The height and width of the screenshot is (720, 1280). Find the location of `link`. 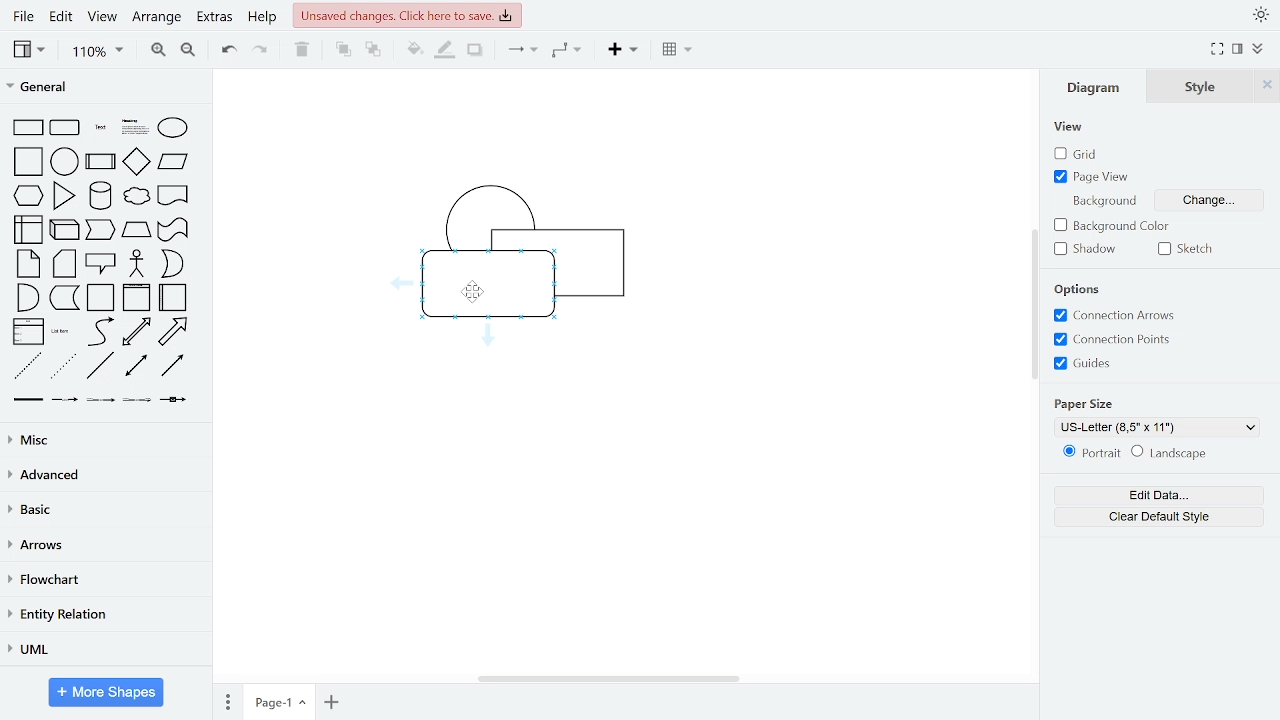

link is located at coordinates (26, 399).